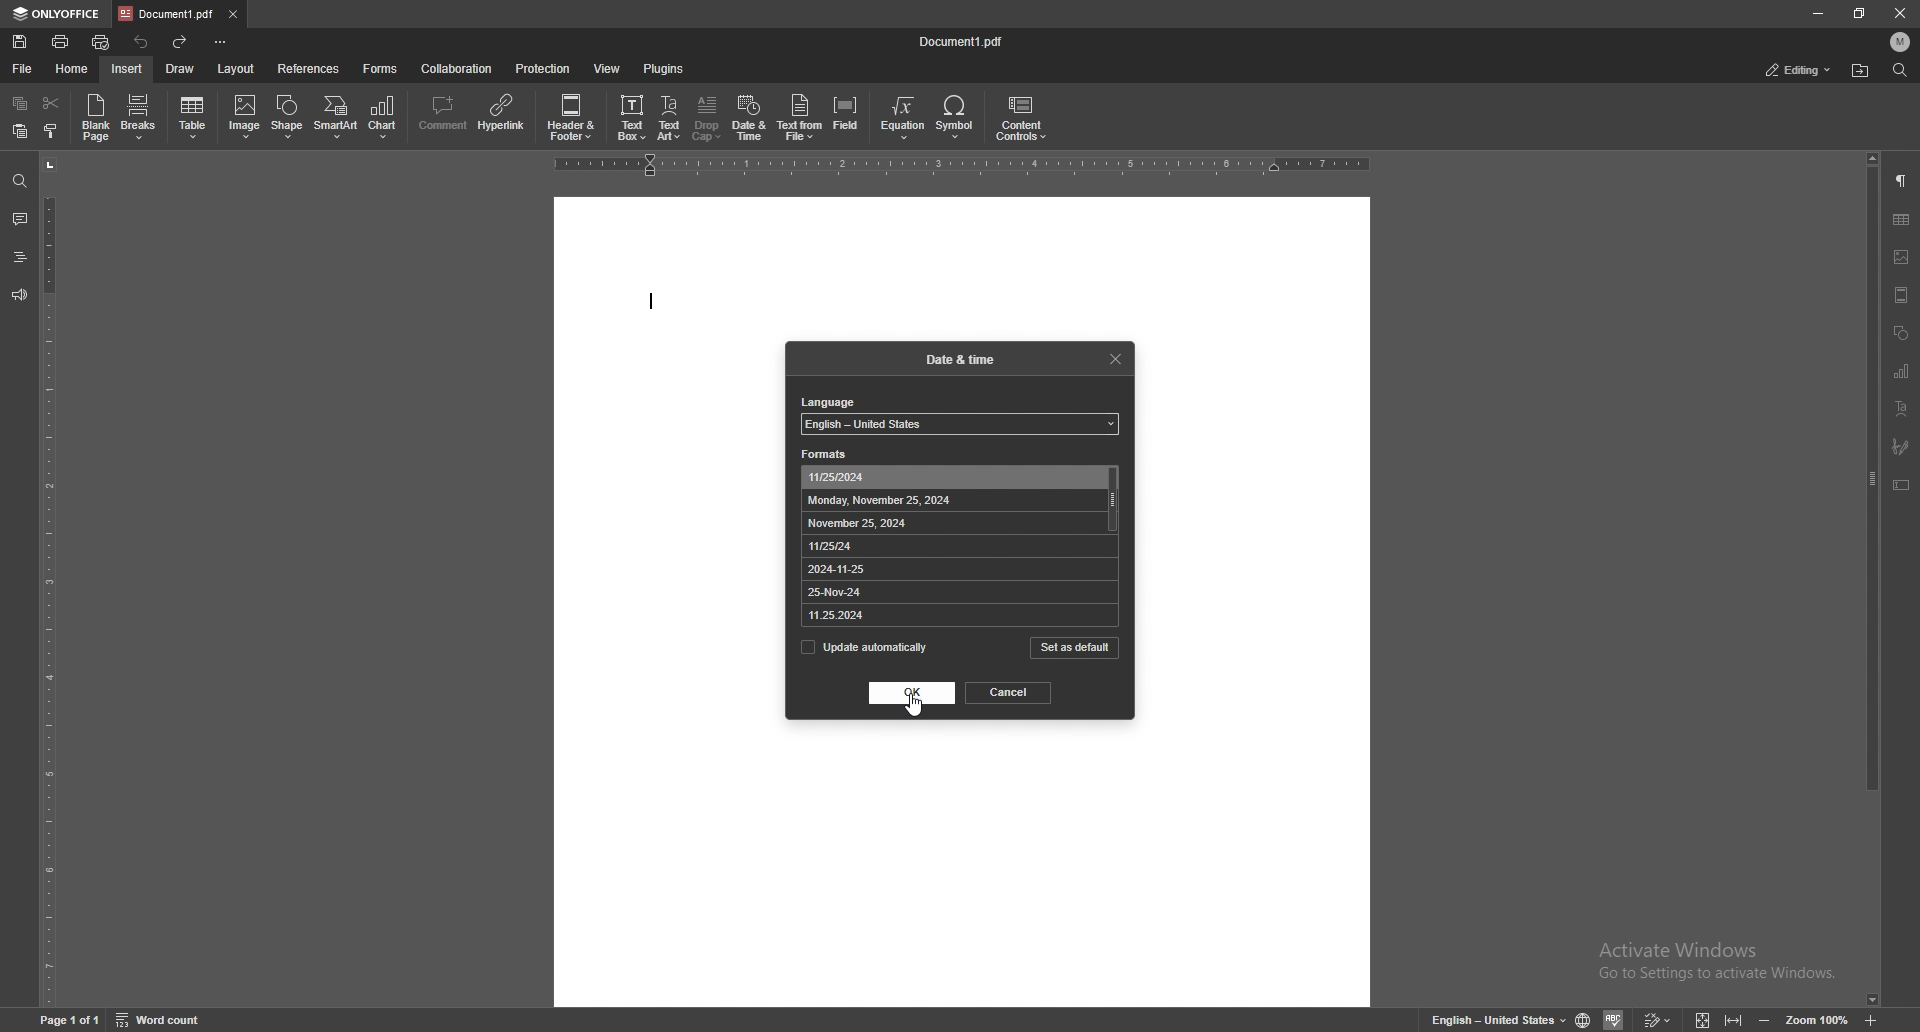 Image resolution: width=1920 pixels, height=1032 pixels. Describe the element at coordinates (181, 42) in the screenshot. I see `redo` at that location.